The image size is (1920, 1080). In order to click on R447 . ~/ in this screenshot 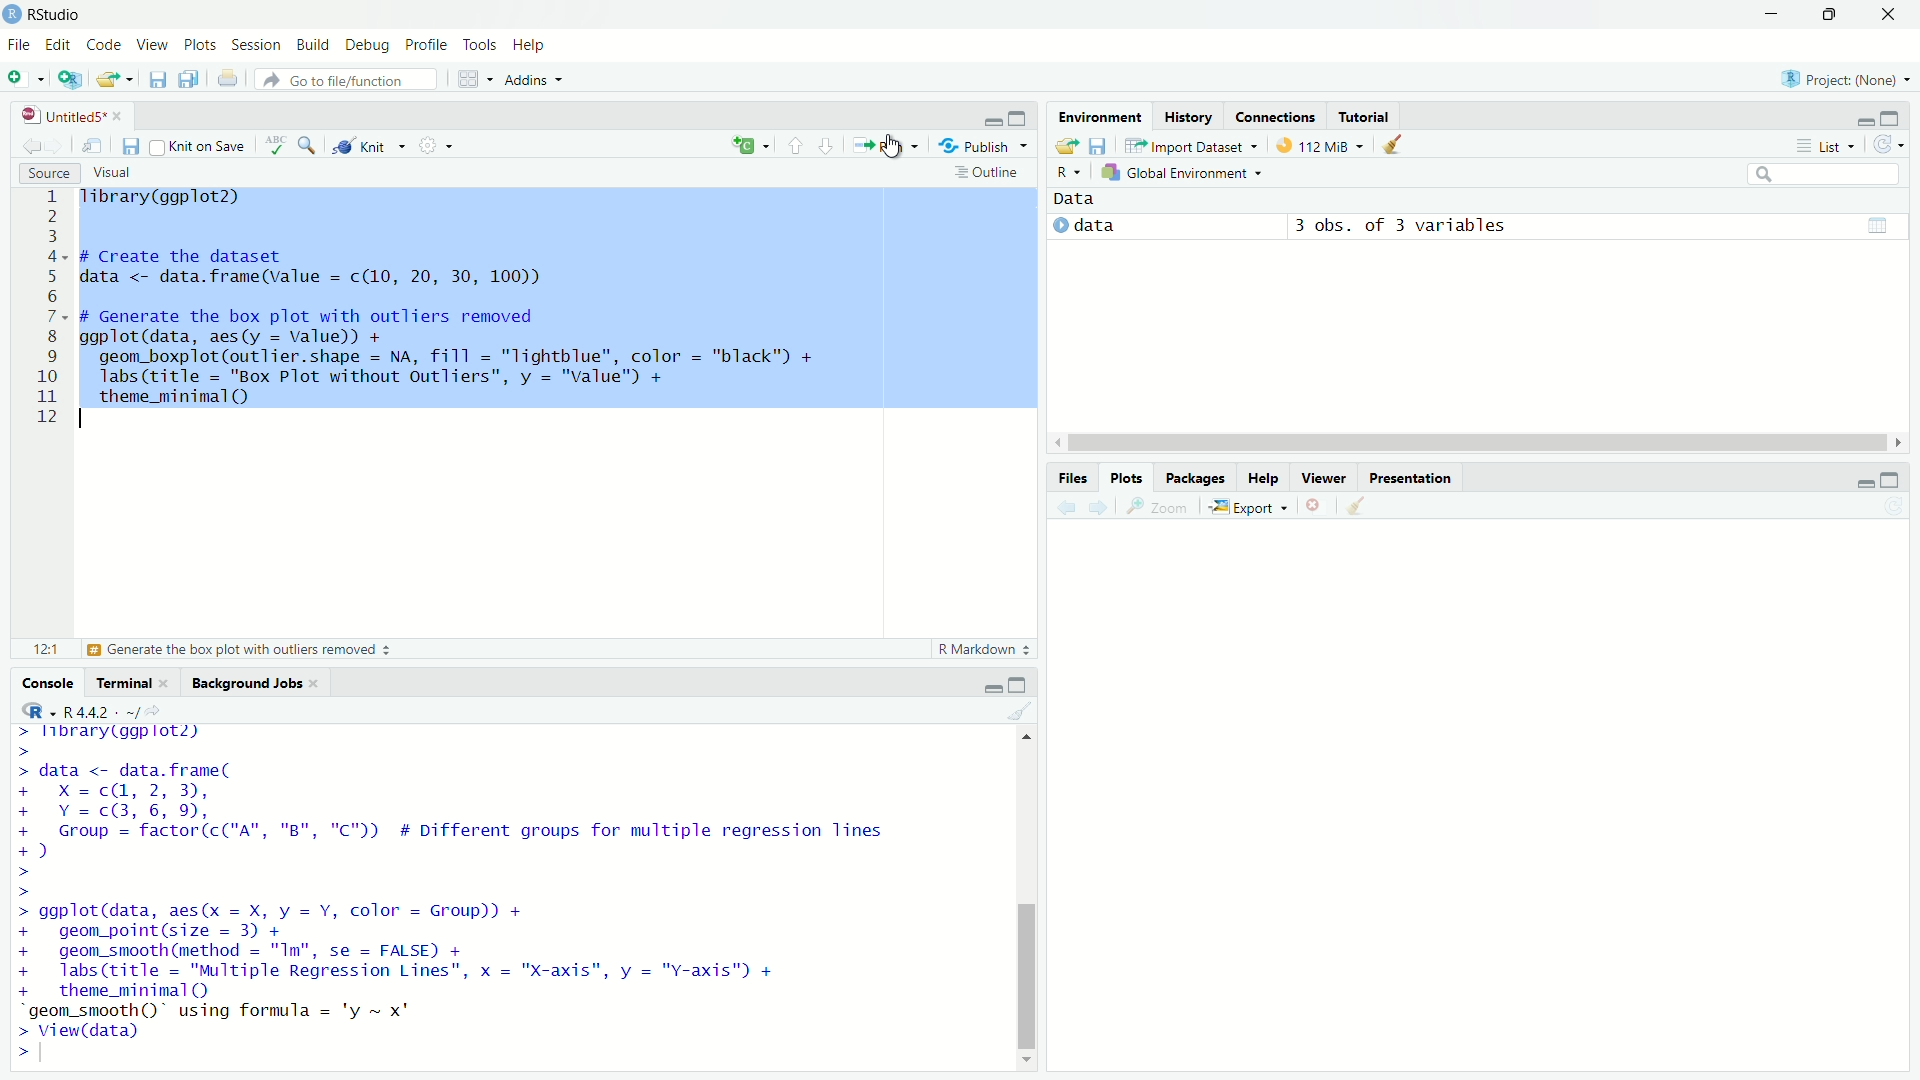, I will do `click(82, 708)`.